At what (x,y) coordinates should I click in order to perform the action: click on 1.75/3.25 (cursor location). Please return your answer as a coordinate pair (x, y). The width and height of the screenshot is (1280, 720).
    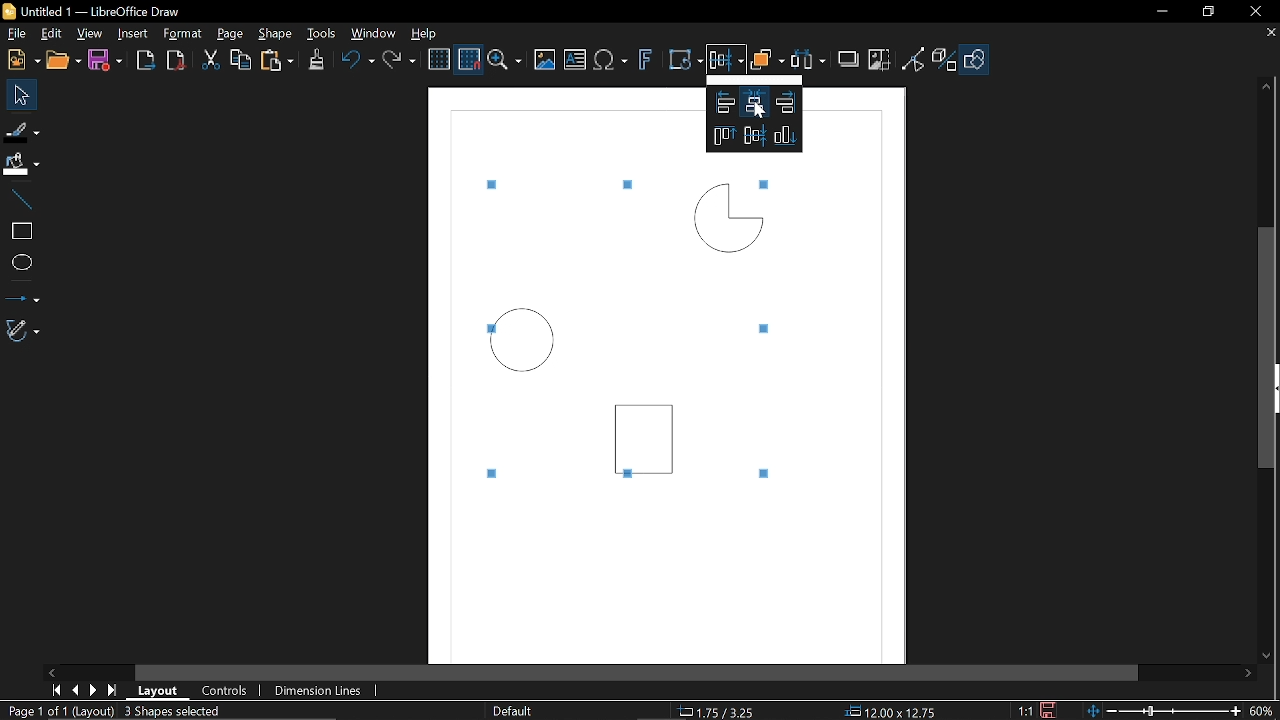
    Looking at the image, I should click on (721, 709).